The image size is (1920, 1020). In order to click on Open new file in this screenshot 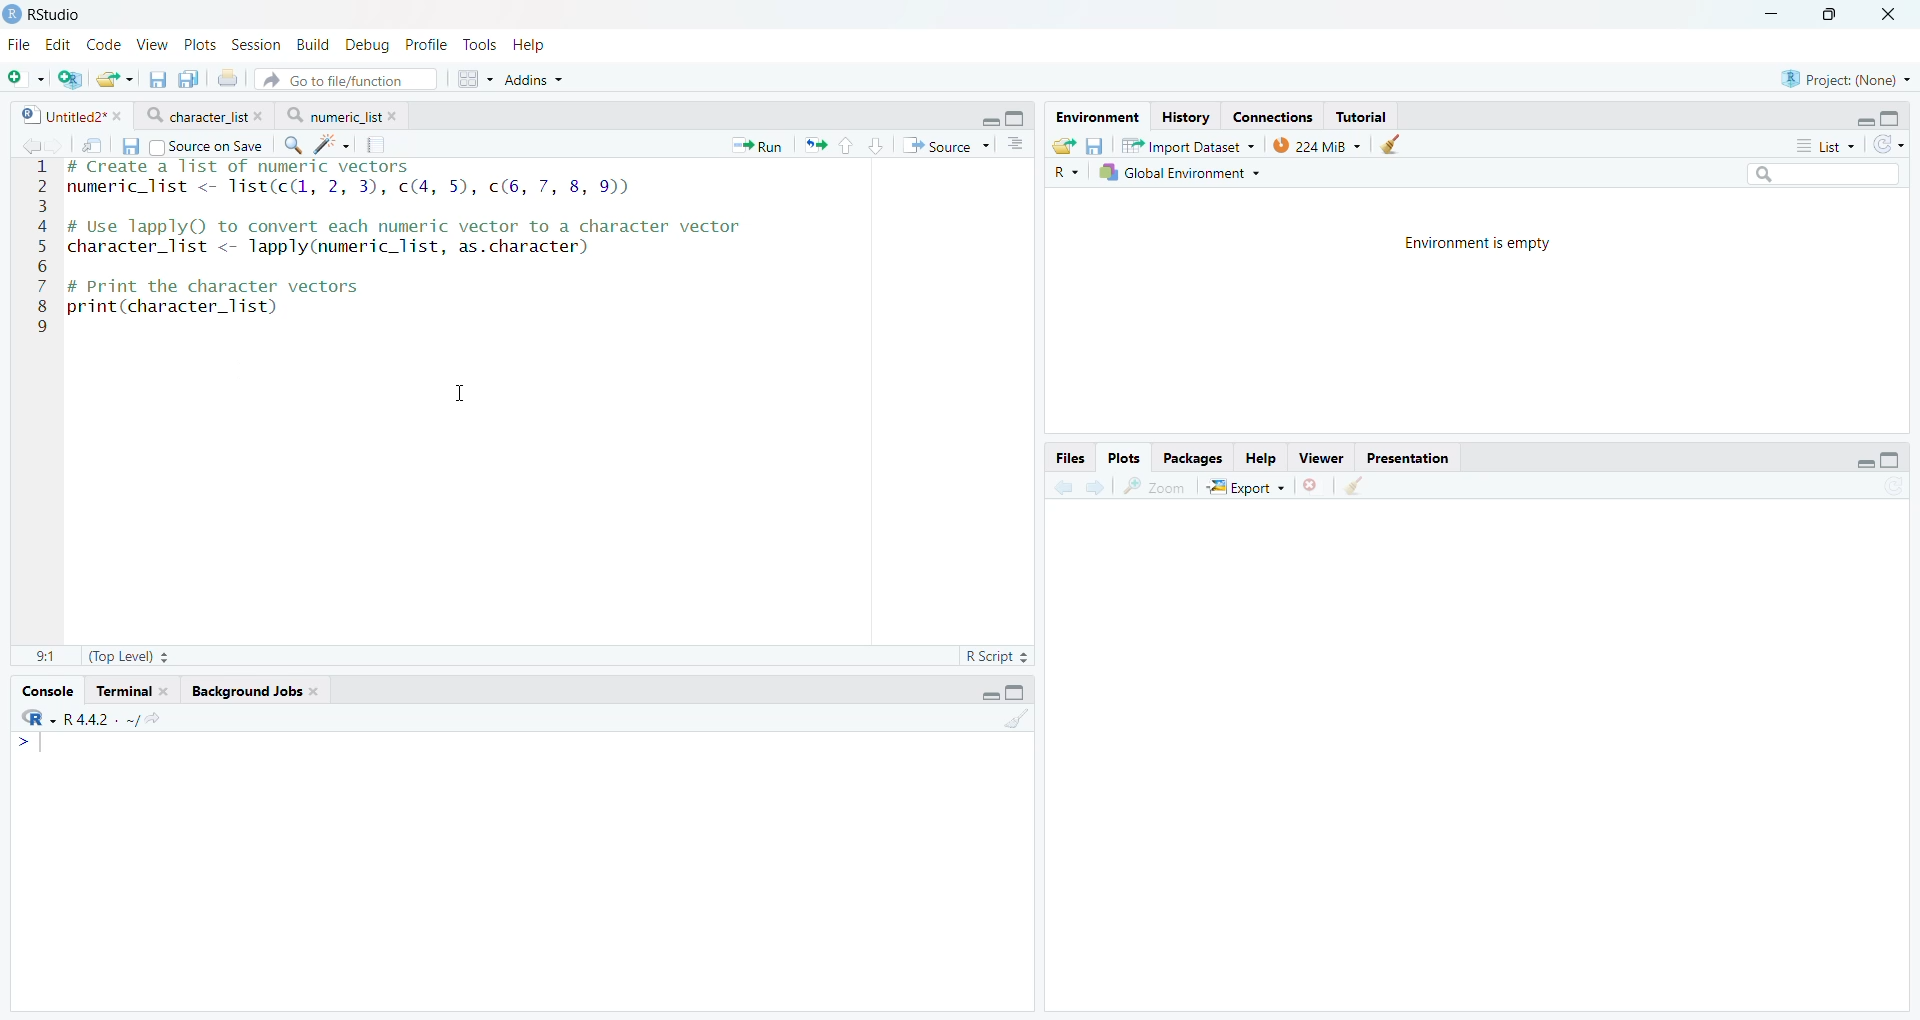, I will do `click(25, 79)`.